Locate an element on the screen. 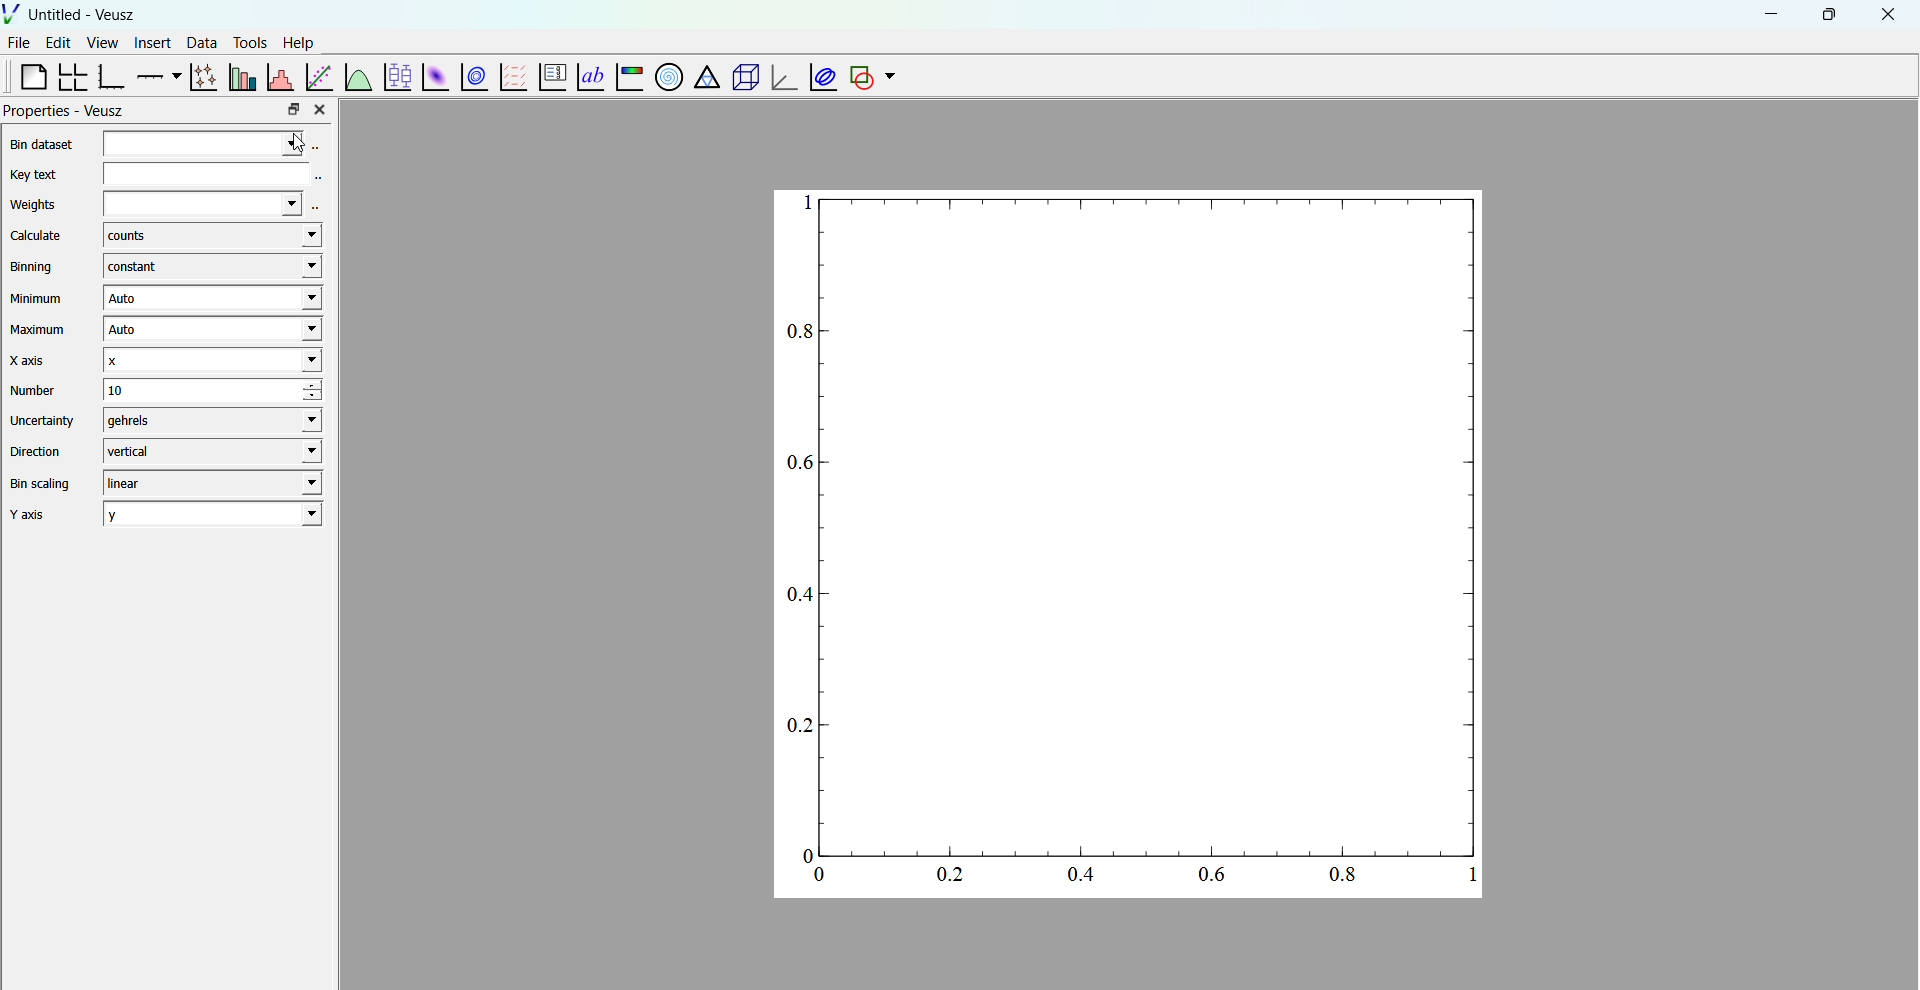  3d graph is located at coordinates (781, 79).